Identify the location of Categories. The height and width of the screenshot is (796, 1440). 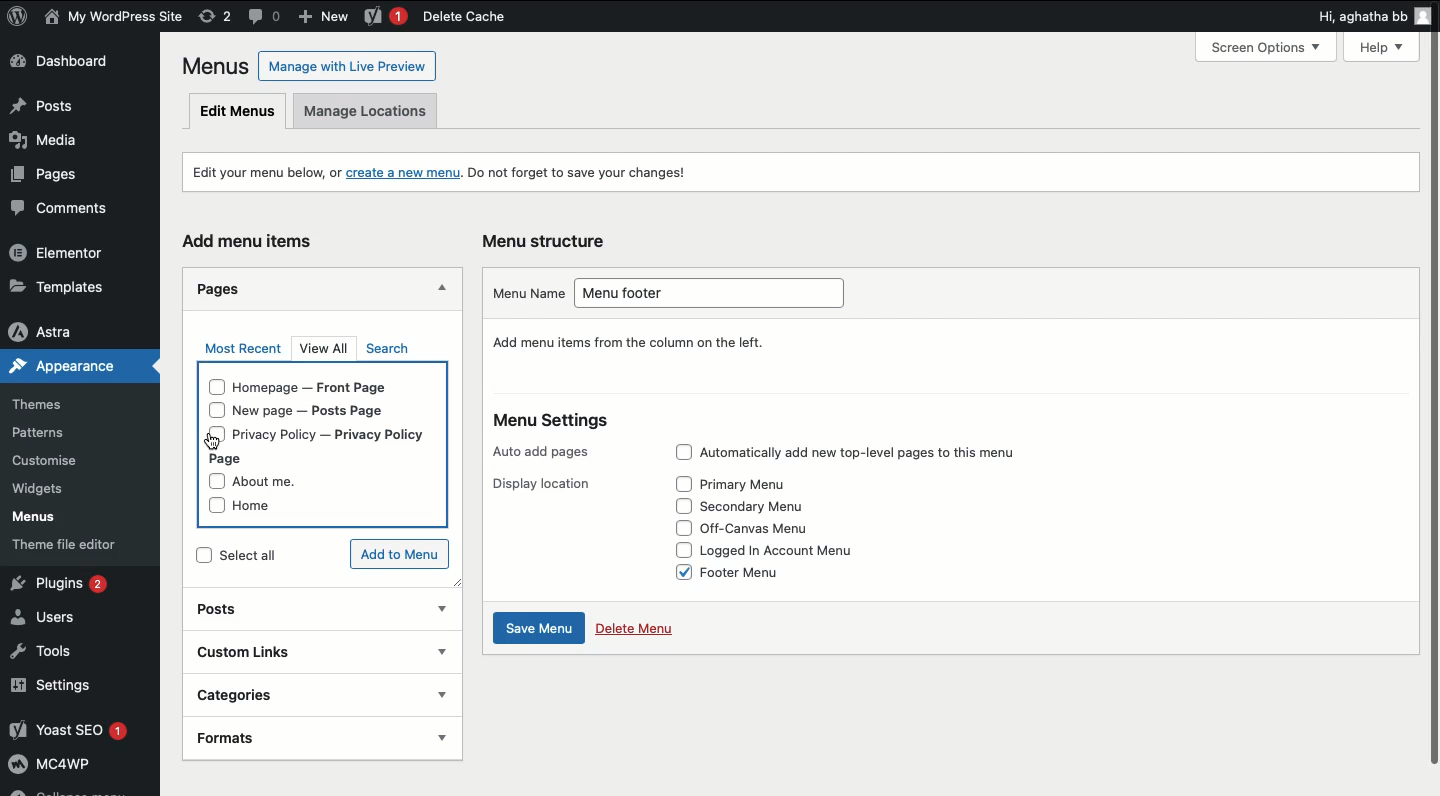
(296, 692).